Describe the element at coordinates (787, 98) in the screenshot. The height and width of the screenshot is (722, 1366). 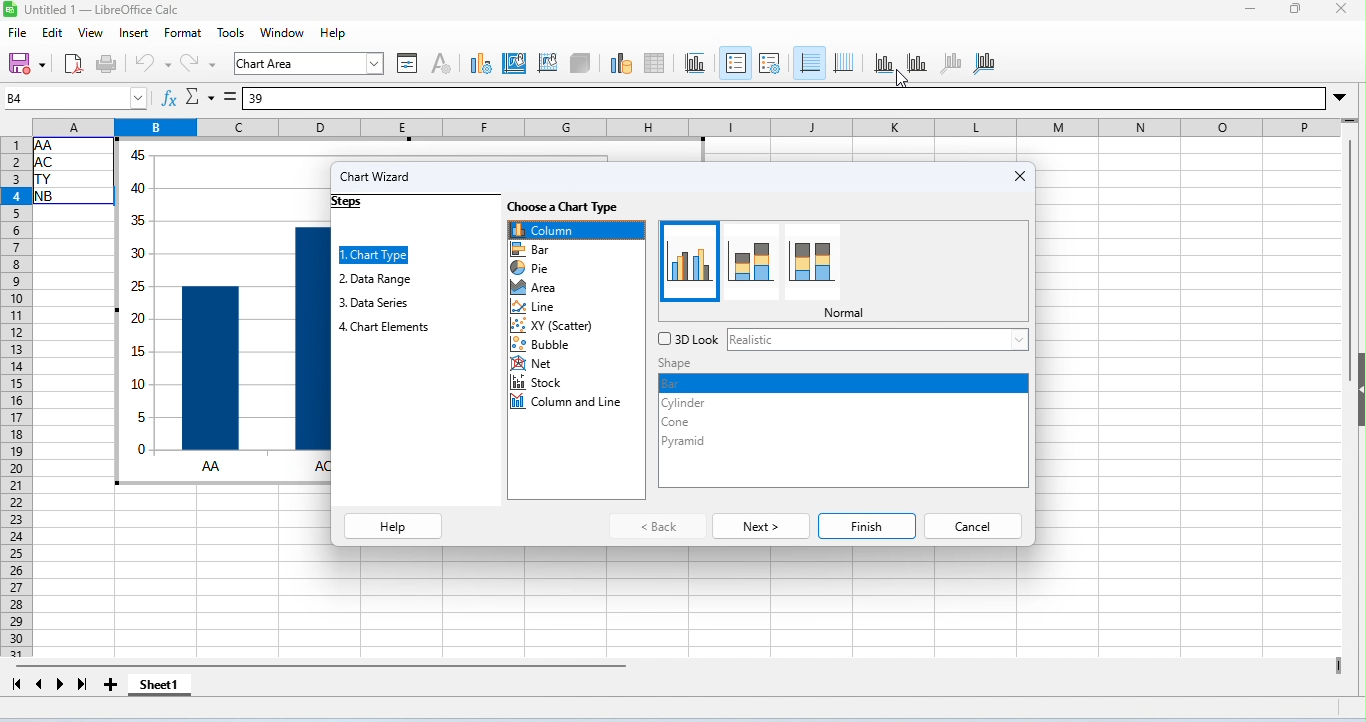
I see `formula bar` at that location.